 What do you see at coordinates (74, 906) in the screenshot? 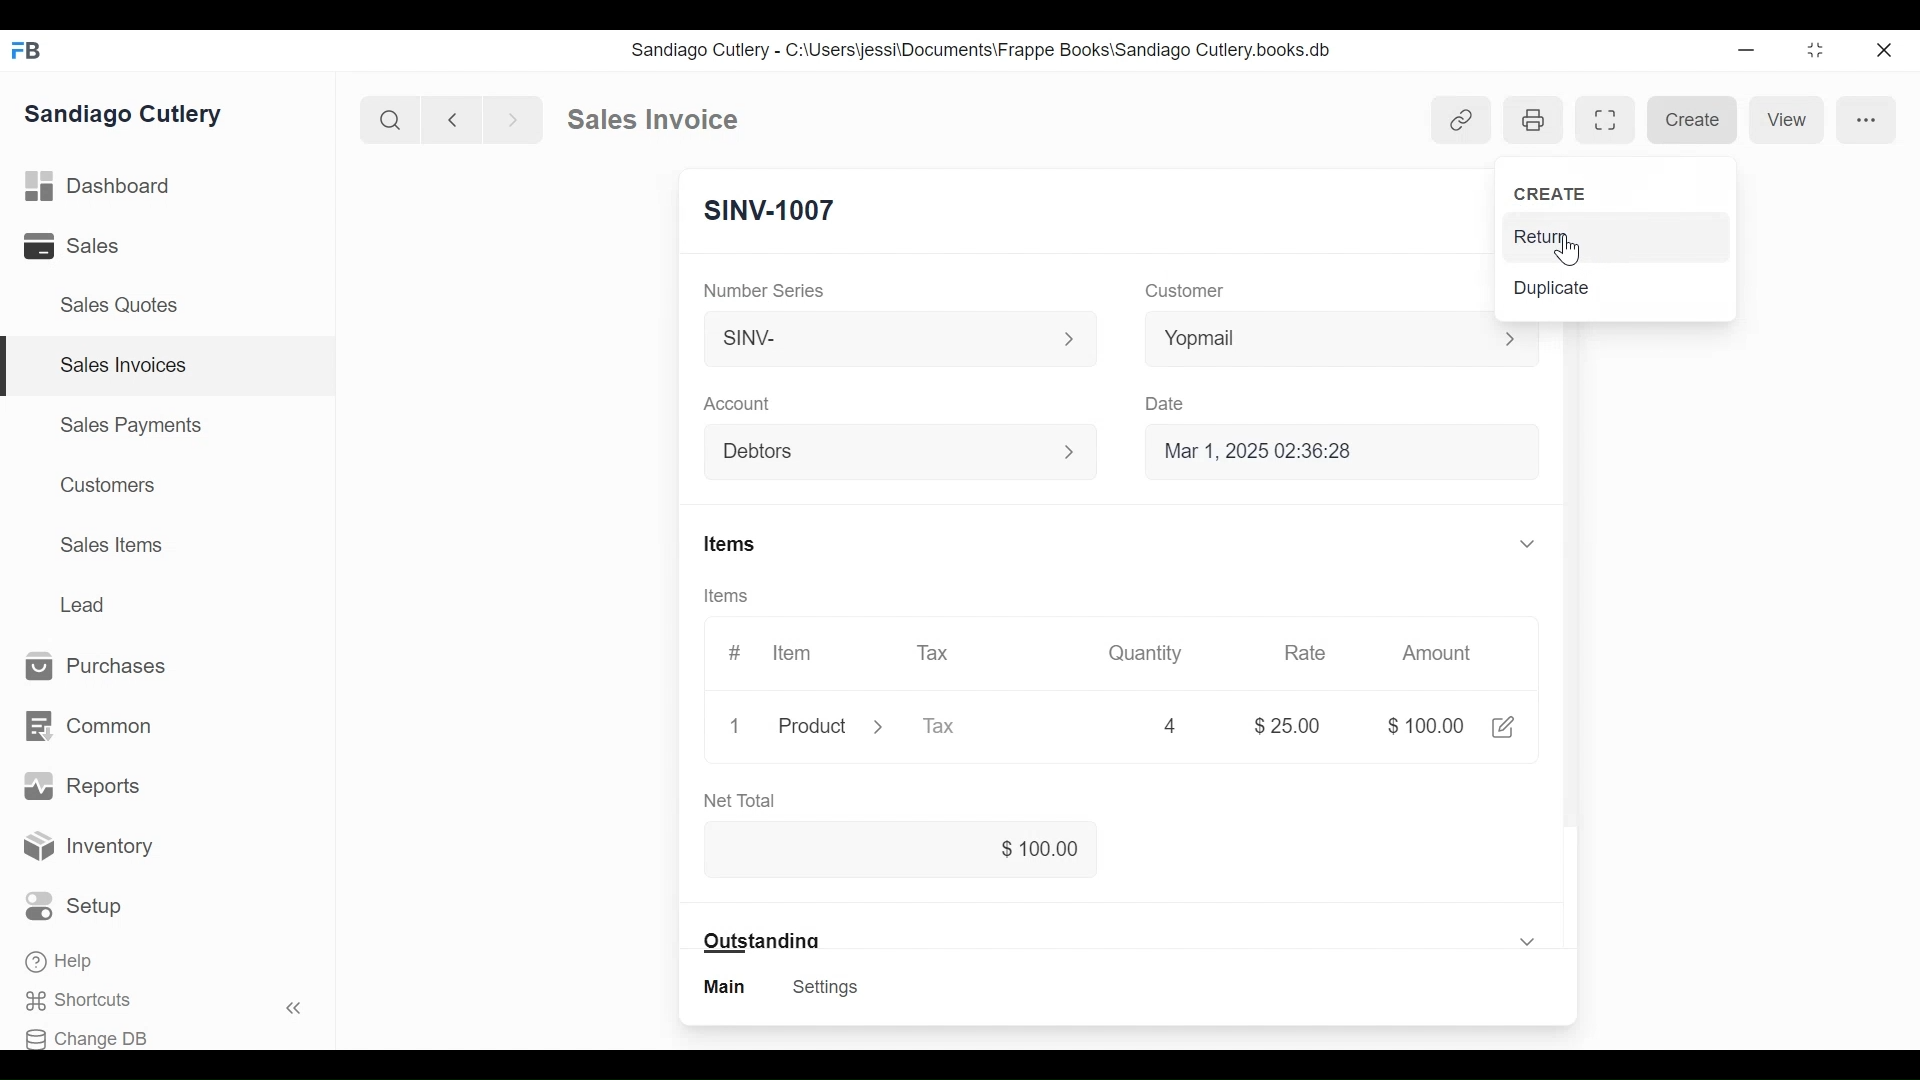
I see `Setup` at bounding box center [74, 906].